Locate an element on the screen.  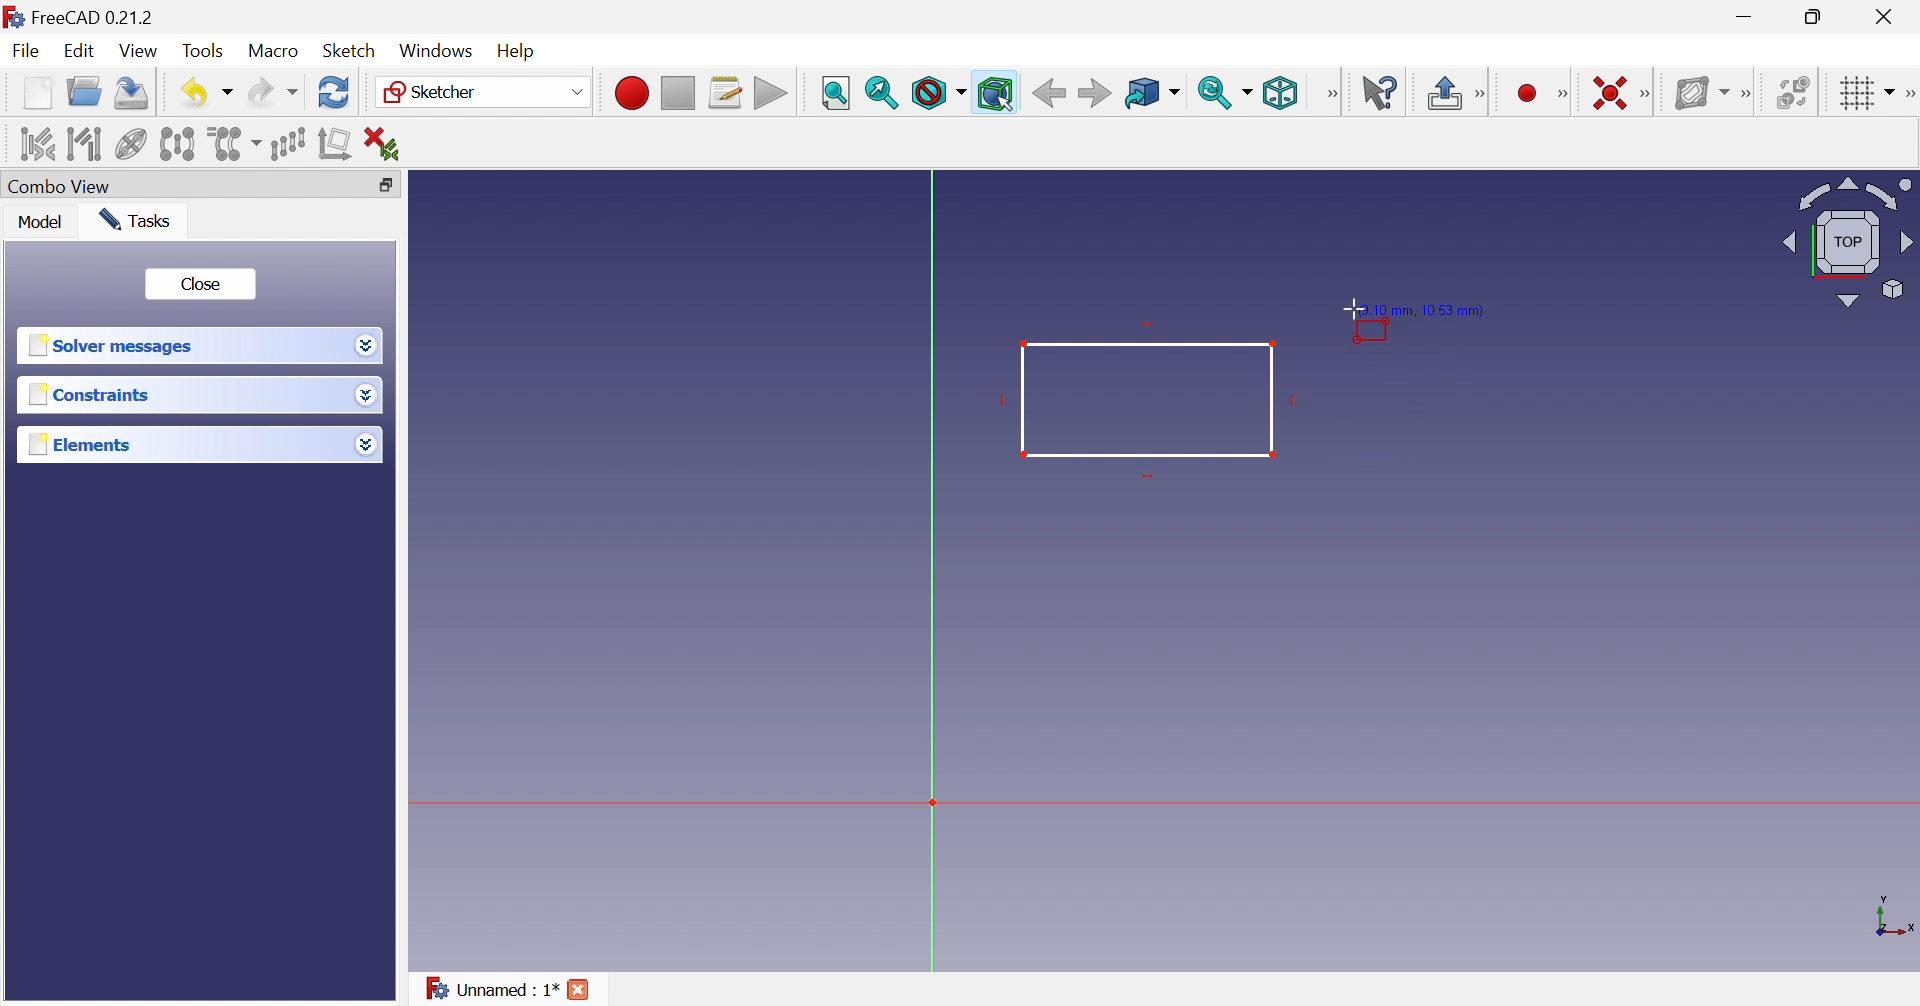
Stop macro recording is located at coordinates (678, 92).